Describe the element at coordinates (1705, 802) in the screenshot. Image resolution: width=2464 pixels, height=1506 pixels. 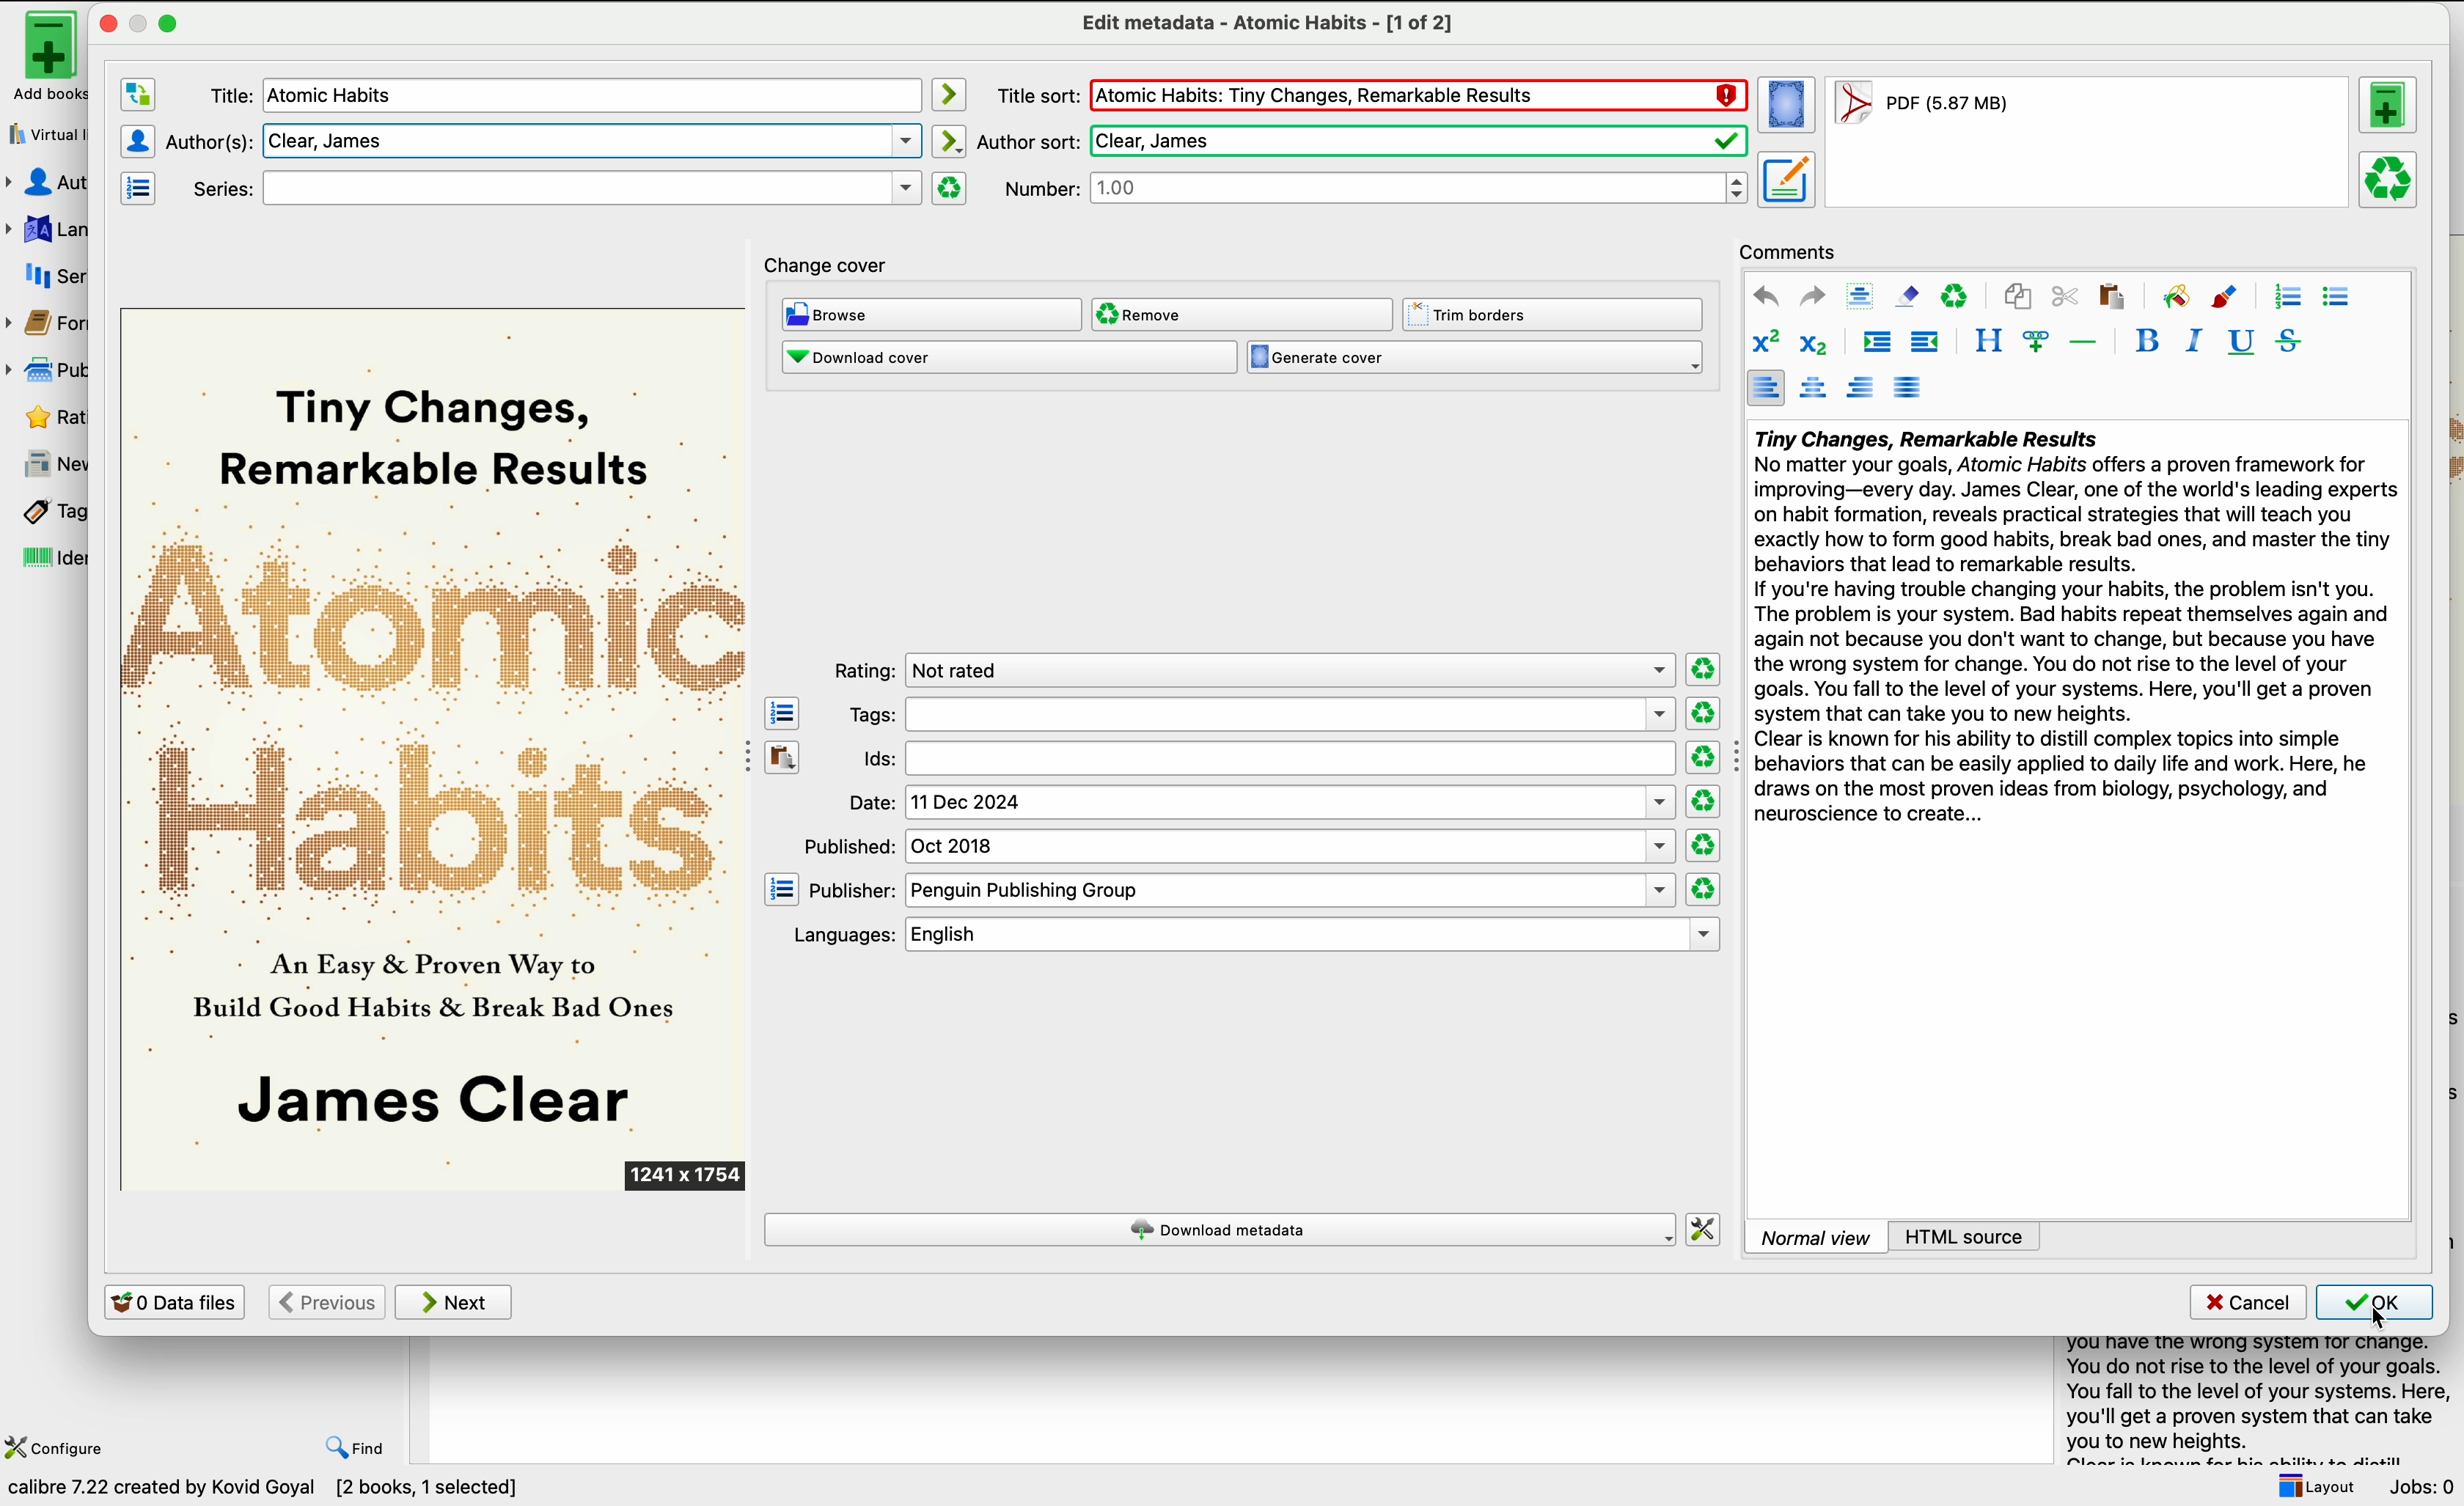
I see `clear rating` at that location.